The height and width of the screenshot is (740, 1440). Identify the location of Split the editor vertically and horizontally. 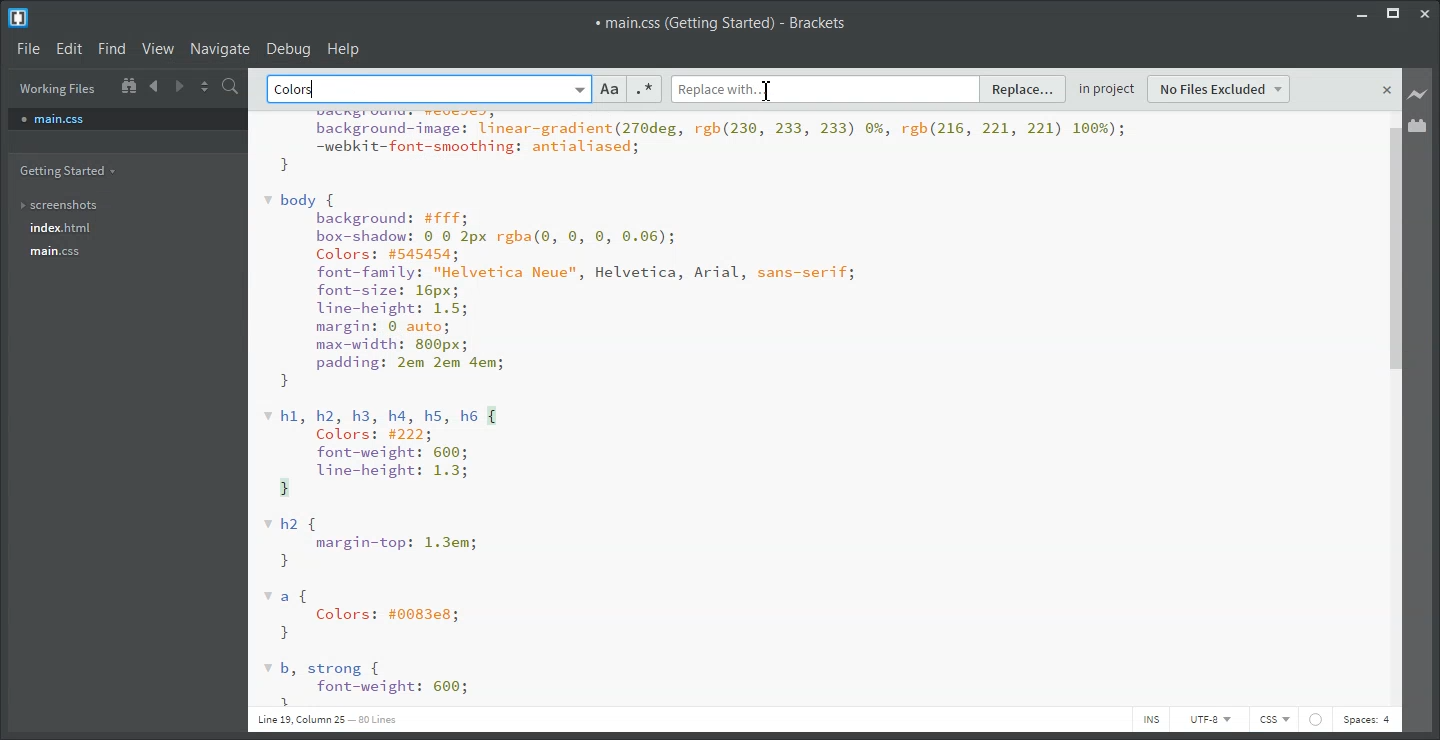
(205, 85).